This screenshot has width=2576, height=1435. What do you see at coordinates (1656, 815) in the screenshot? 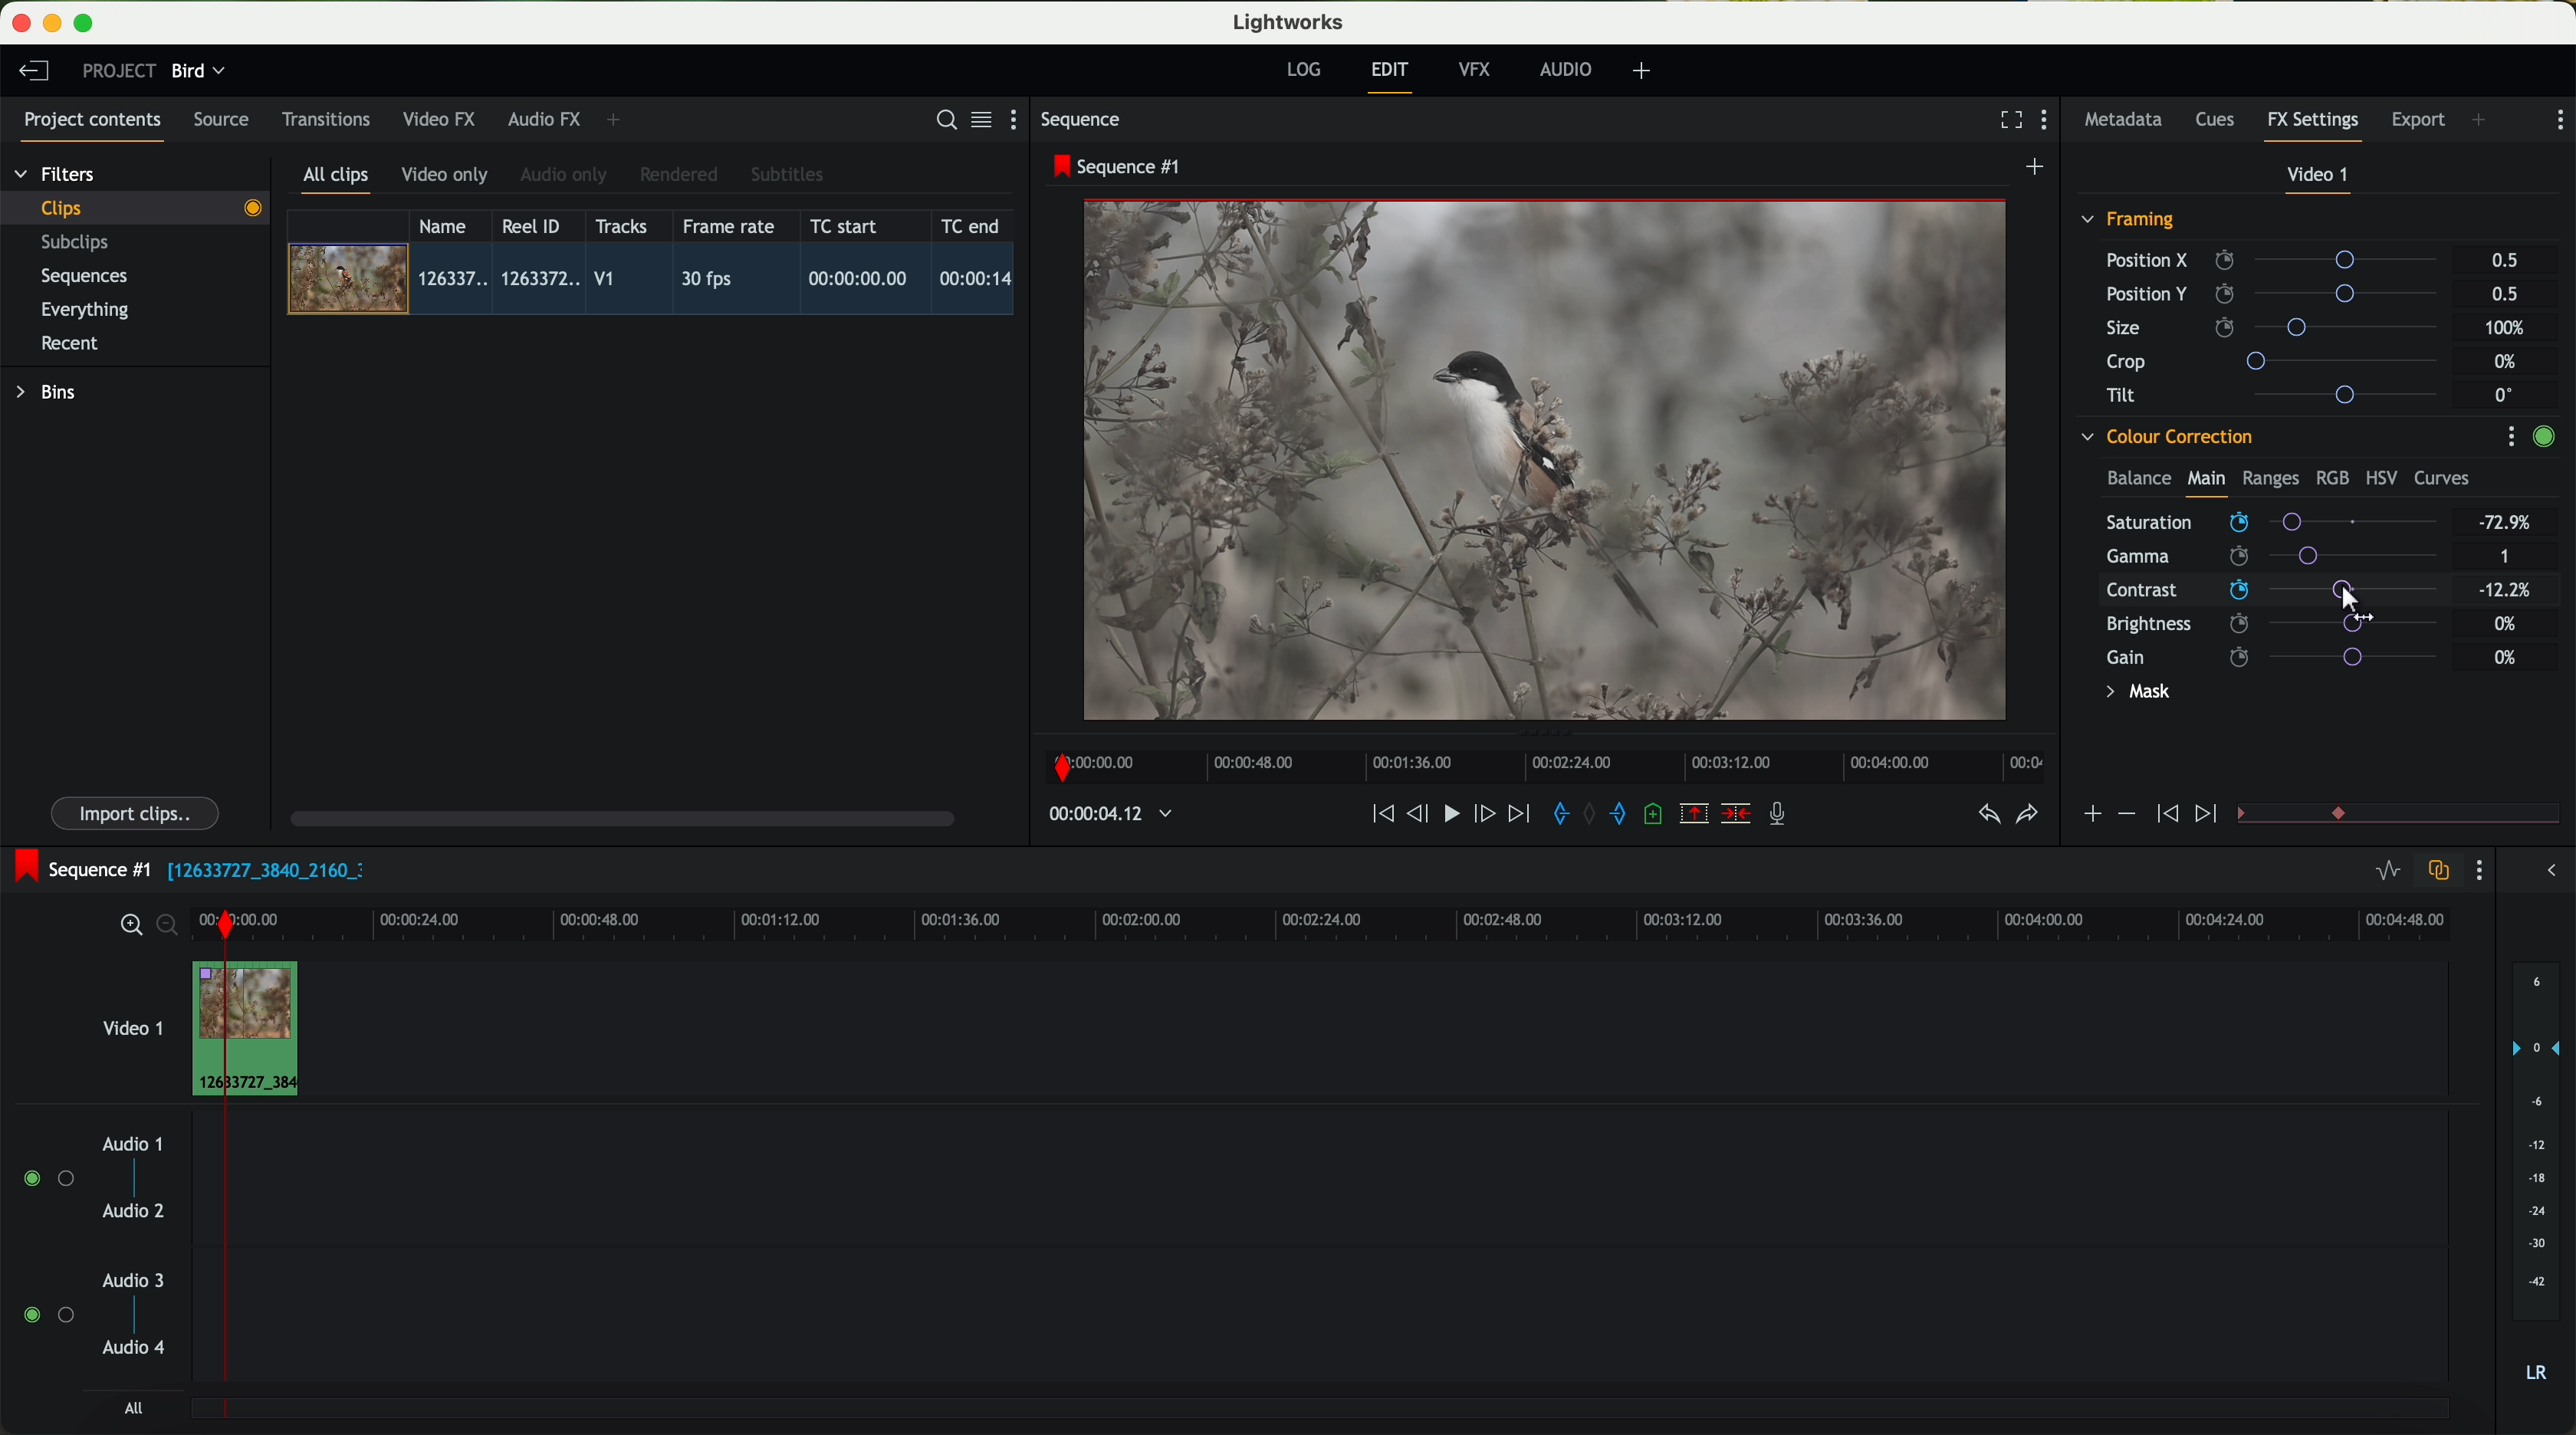
I see `add a cue at the current position` at bounding box center [1656, 815].